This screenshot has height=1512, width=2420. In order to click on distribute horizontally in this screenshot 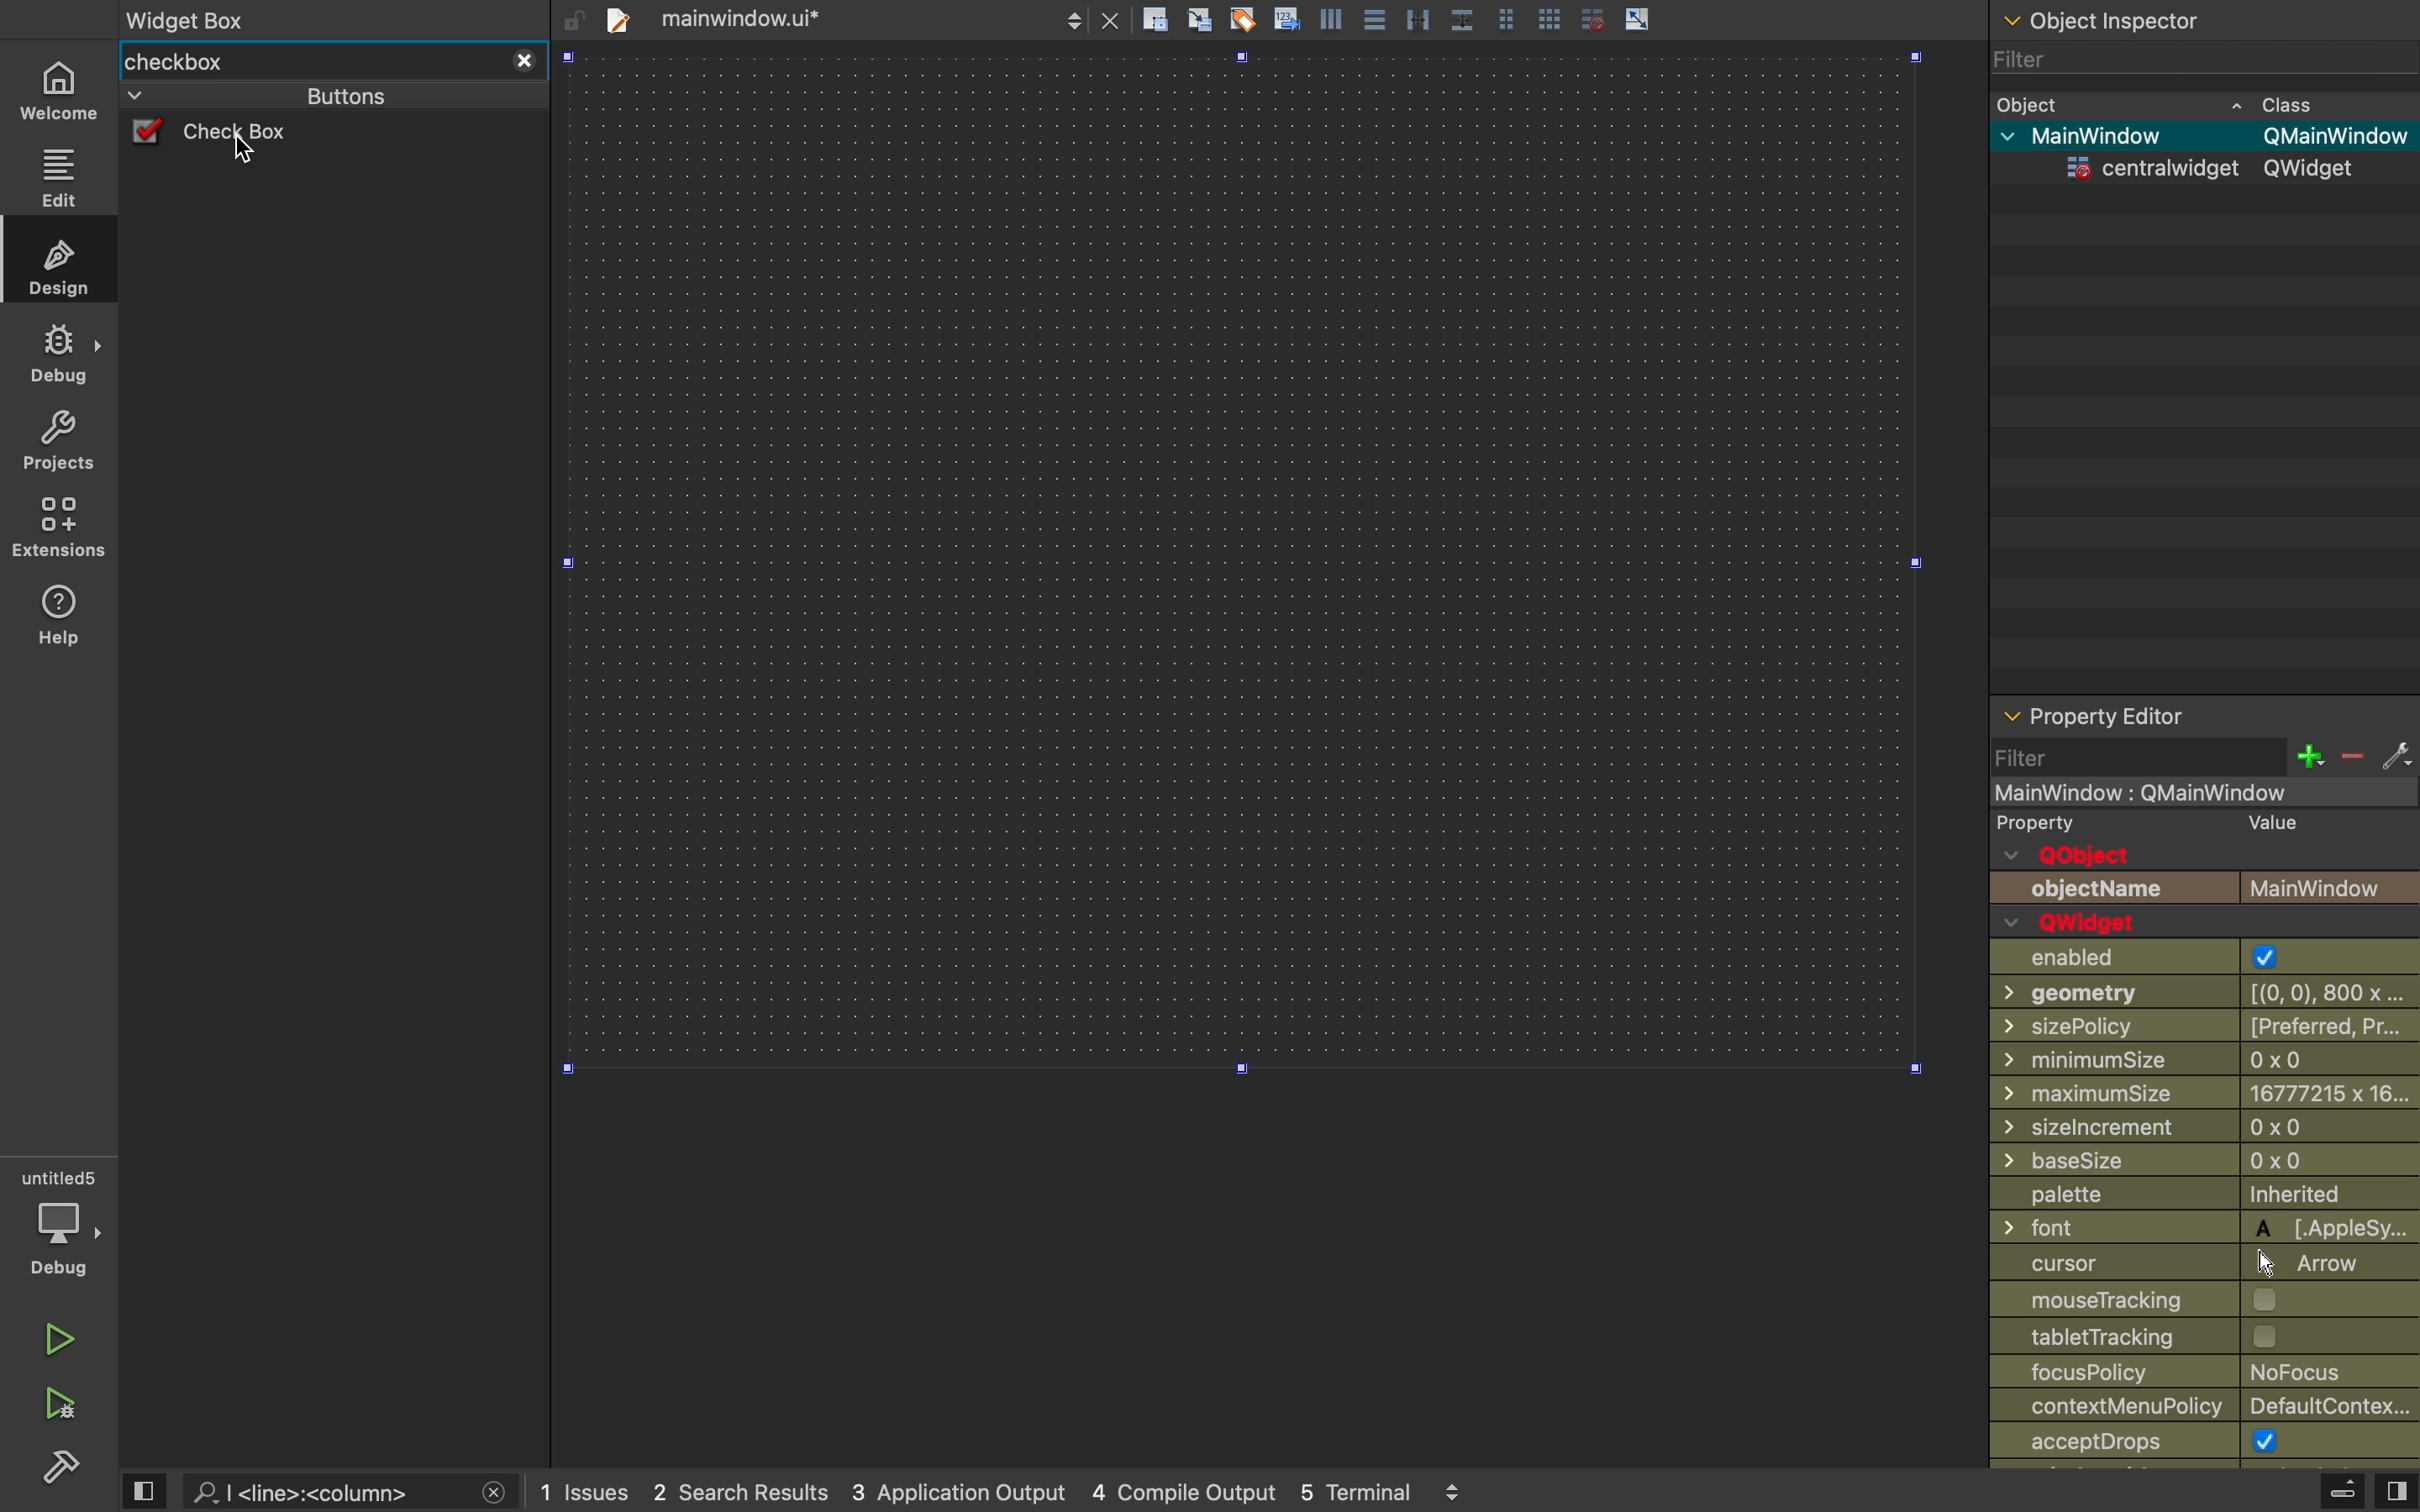, I will do `click(1416, 17)`.